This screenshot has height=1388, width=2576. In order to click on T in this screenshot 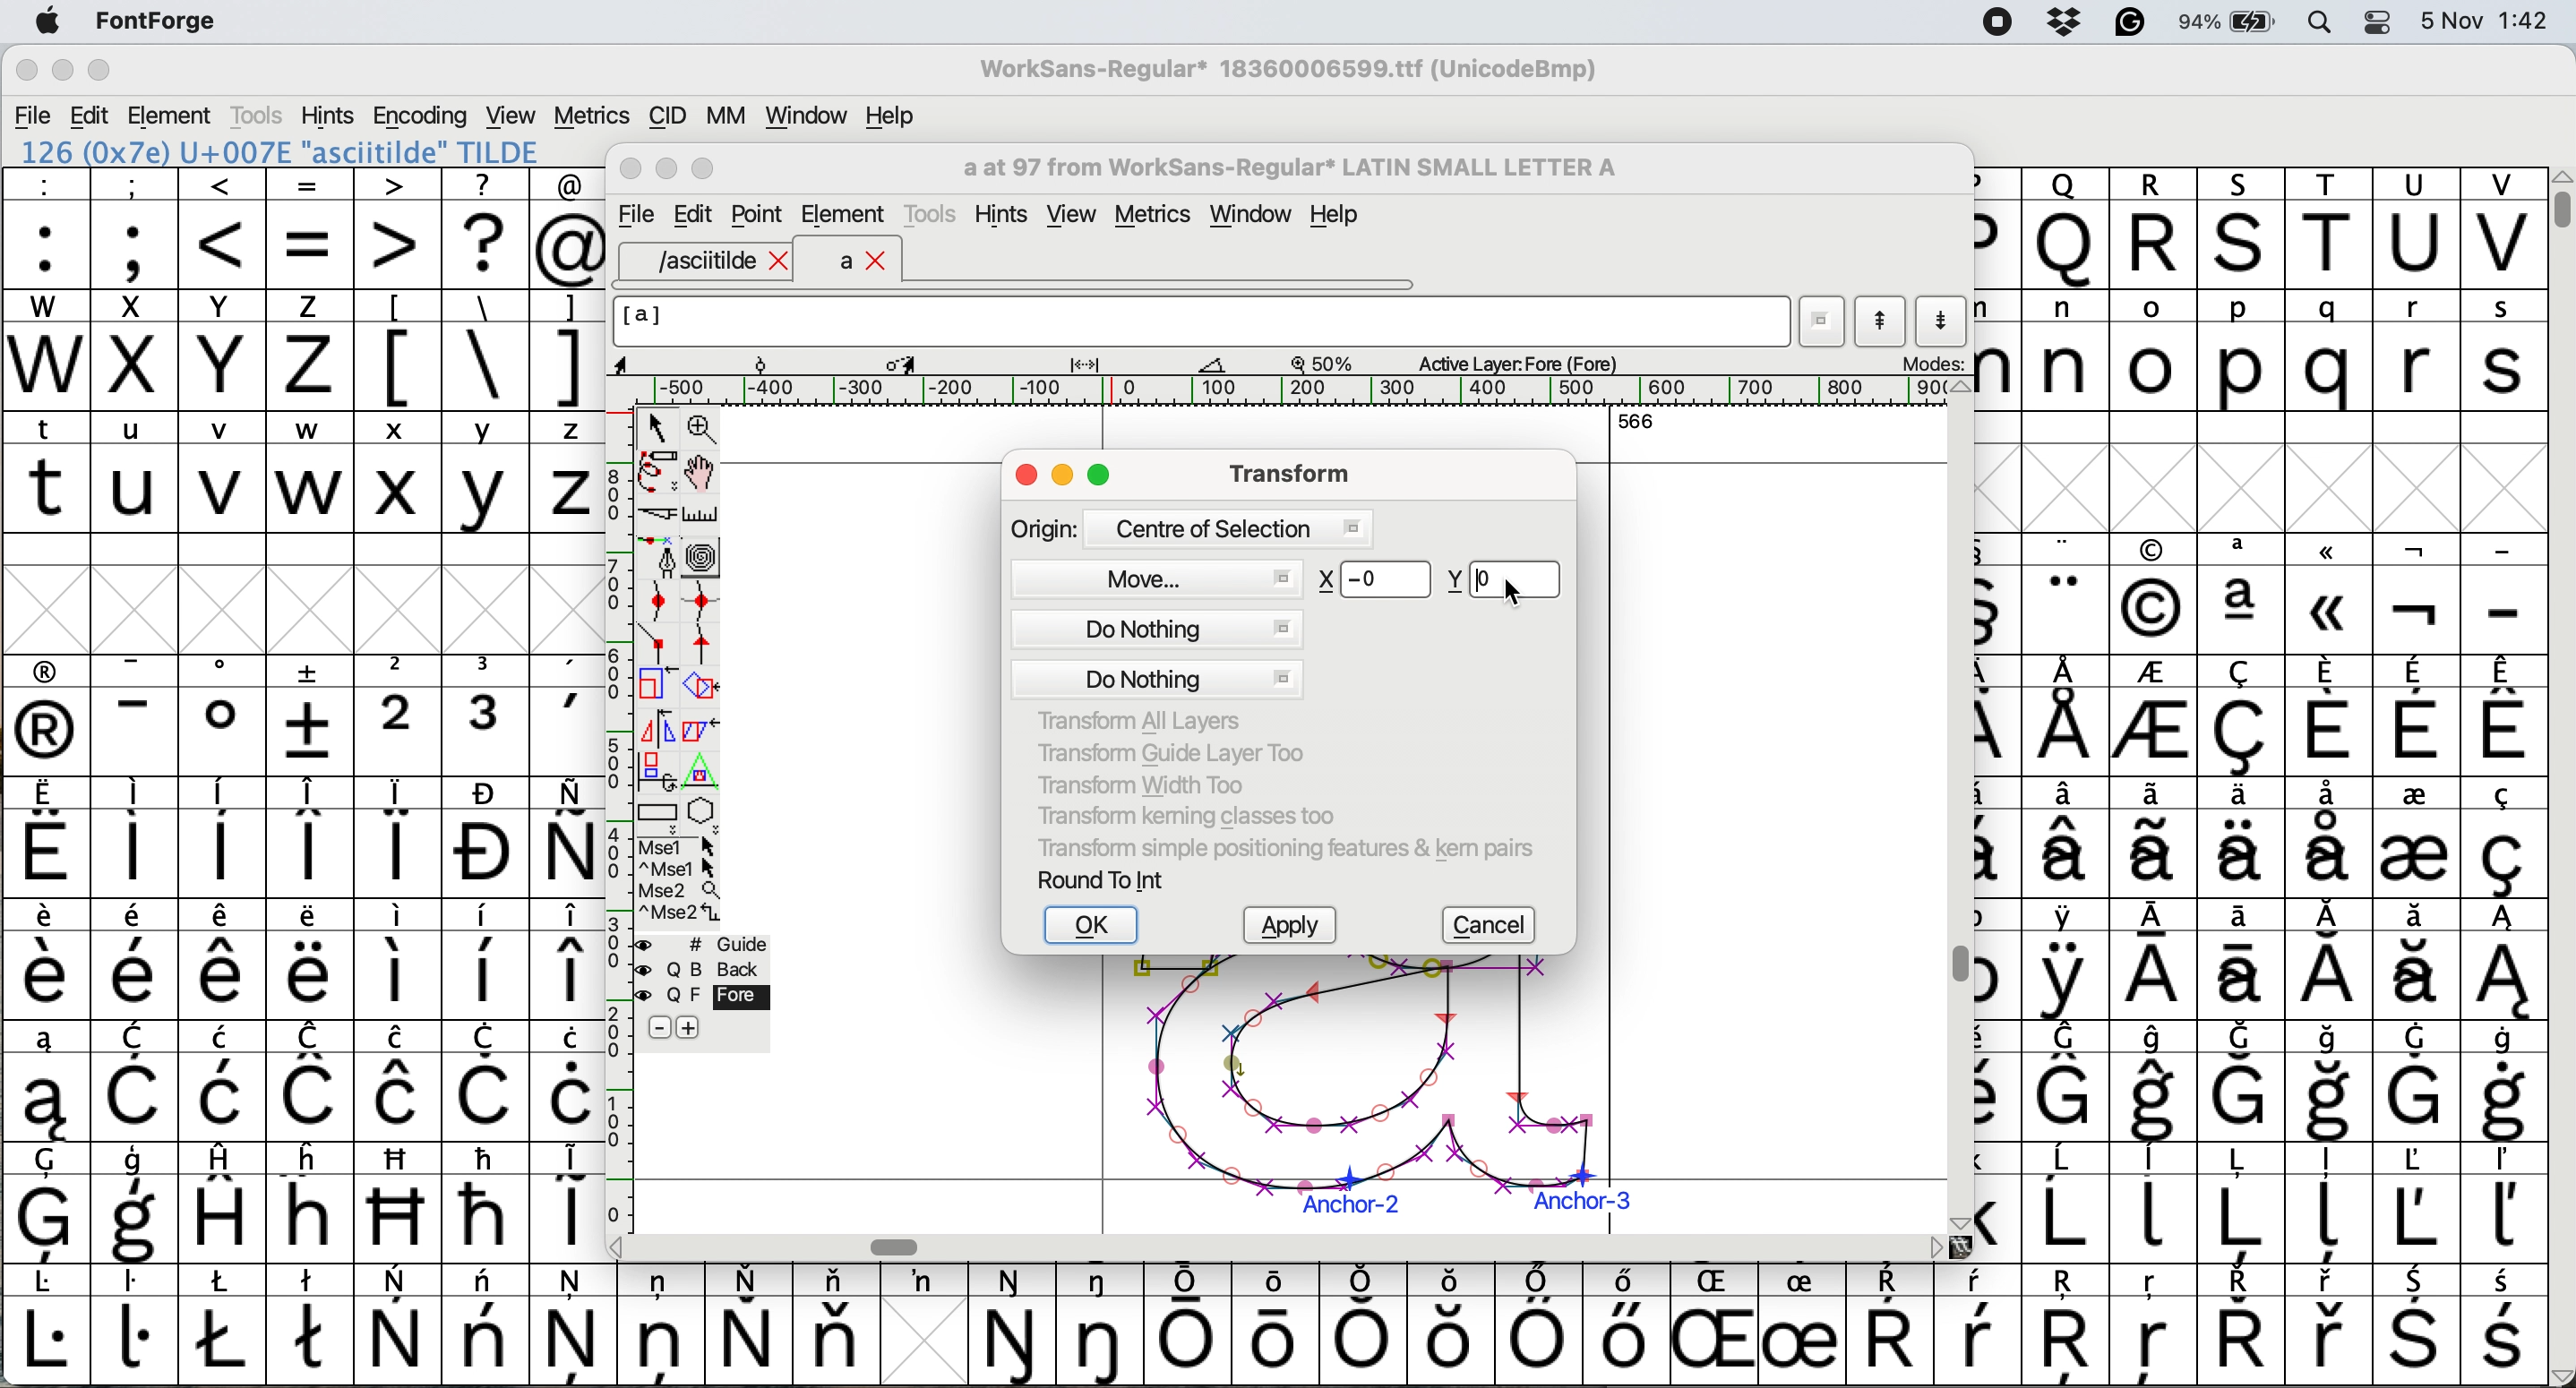, I will do `click(2334, 230)`.